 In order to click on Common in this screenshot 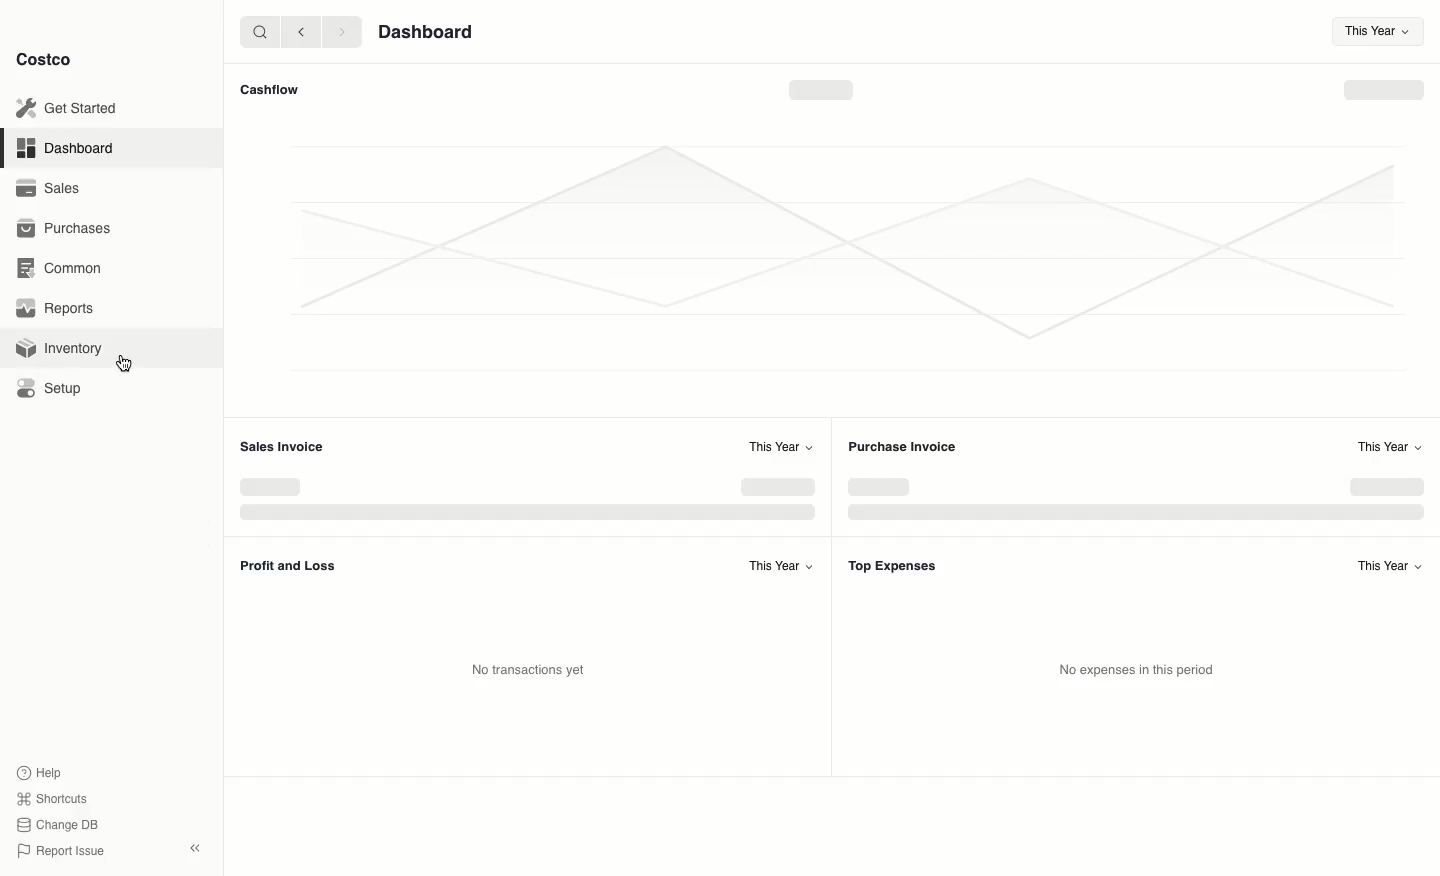, I will do `click(65, 270)`.